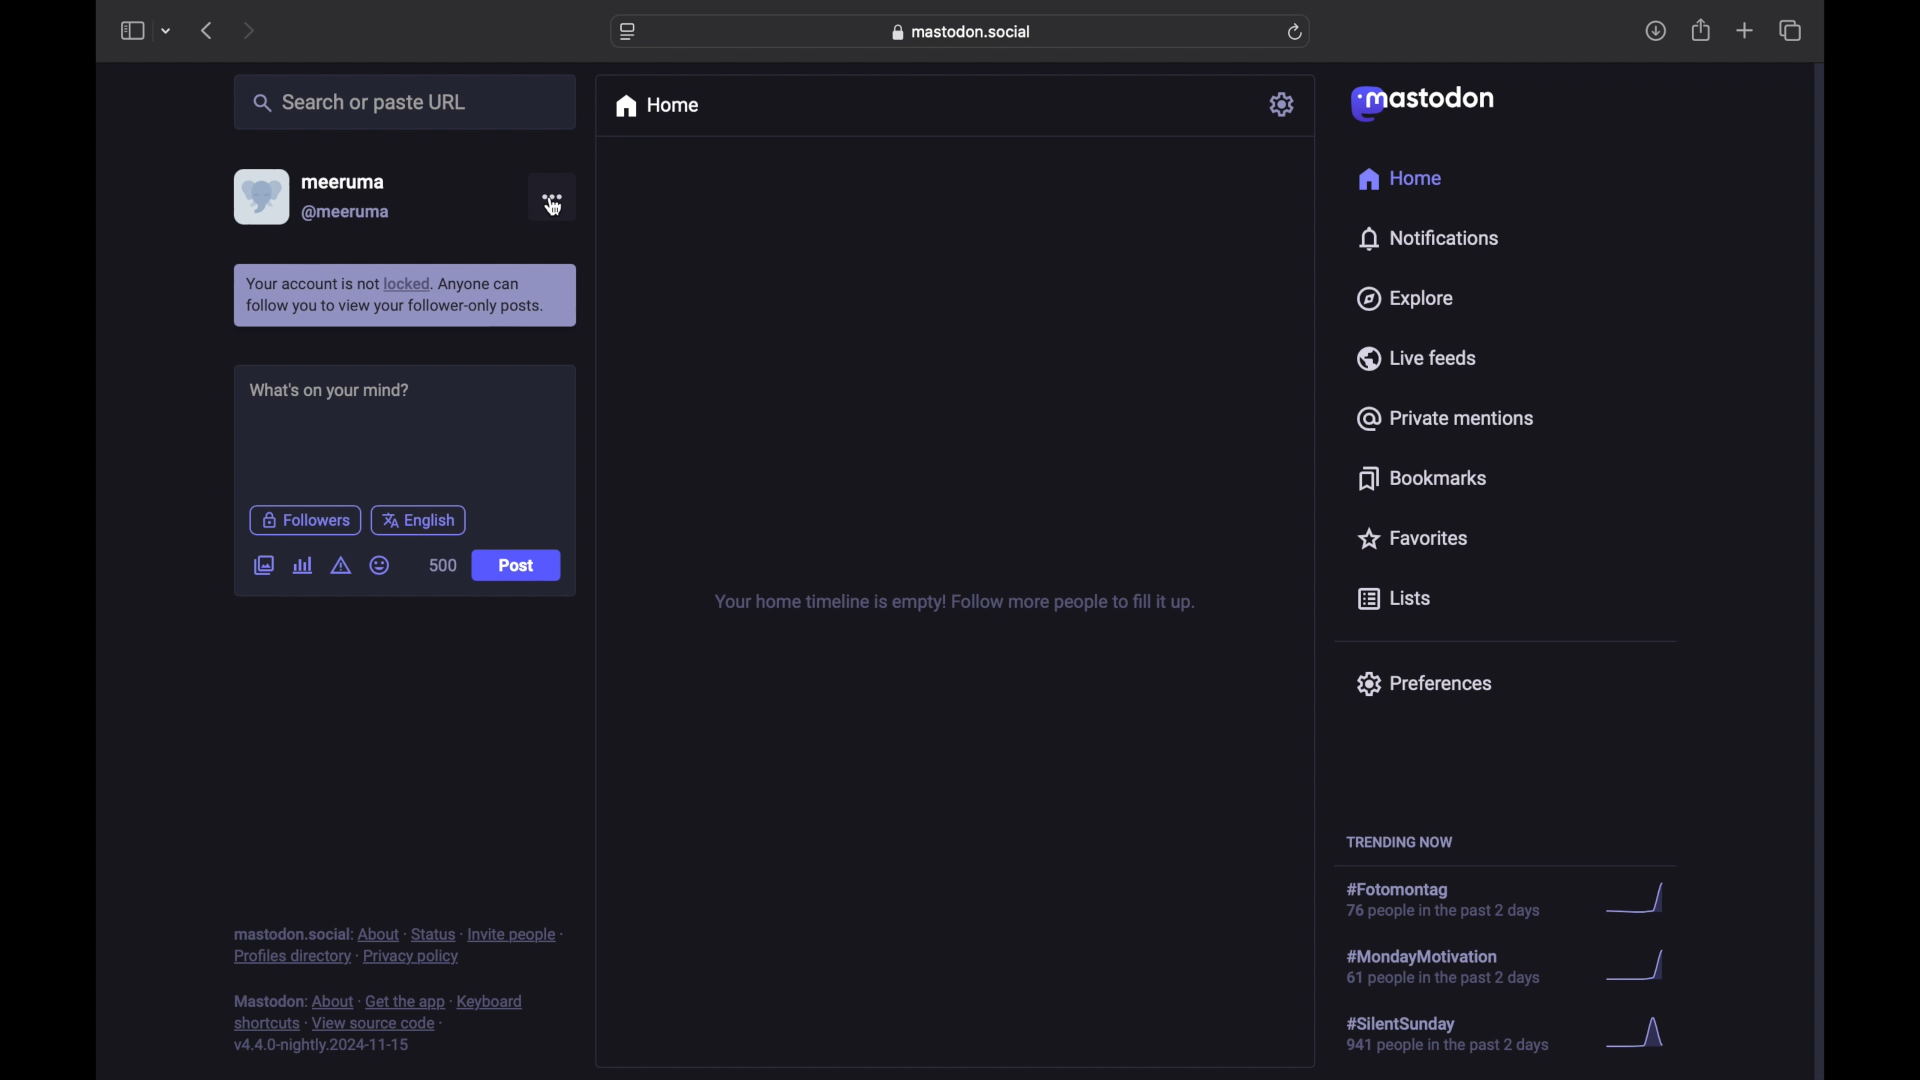 This screenshot has height=1080, width=1920. What do you see at coordinates (1656, 31) in the screenshot?
I see `downloads` at bounding box center [1656, 31].